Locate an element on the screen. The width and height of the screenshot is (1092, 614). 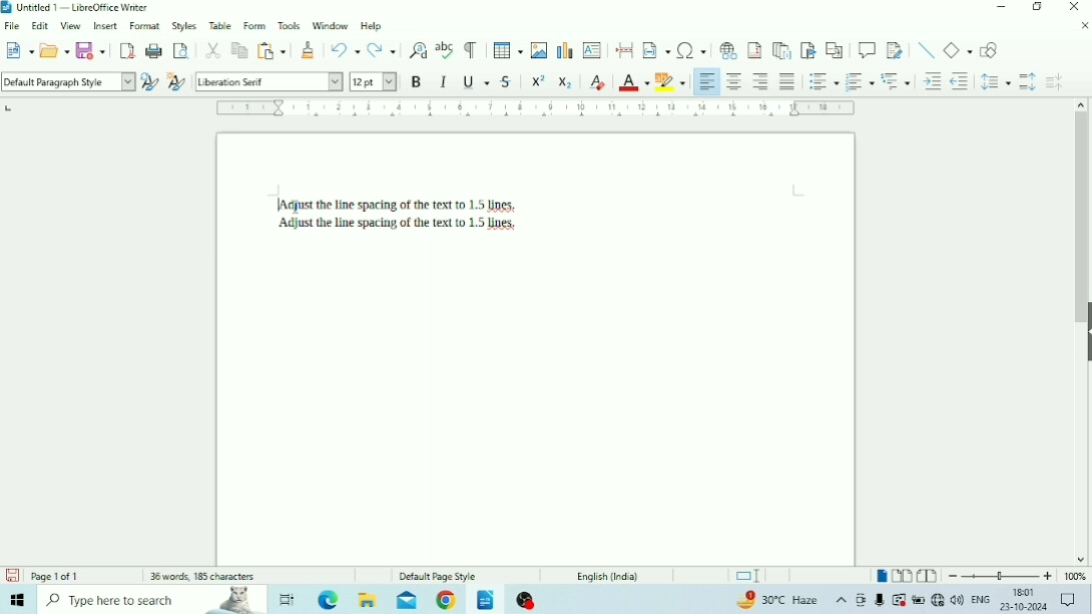
Increase Indent is located at coordinates (933, 82).